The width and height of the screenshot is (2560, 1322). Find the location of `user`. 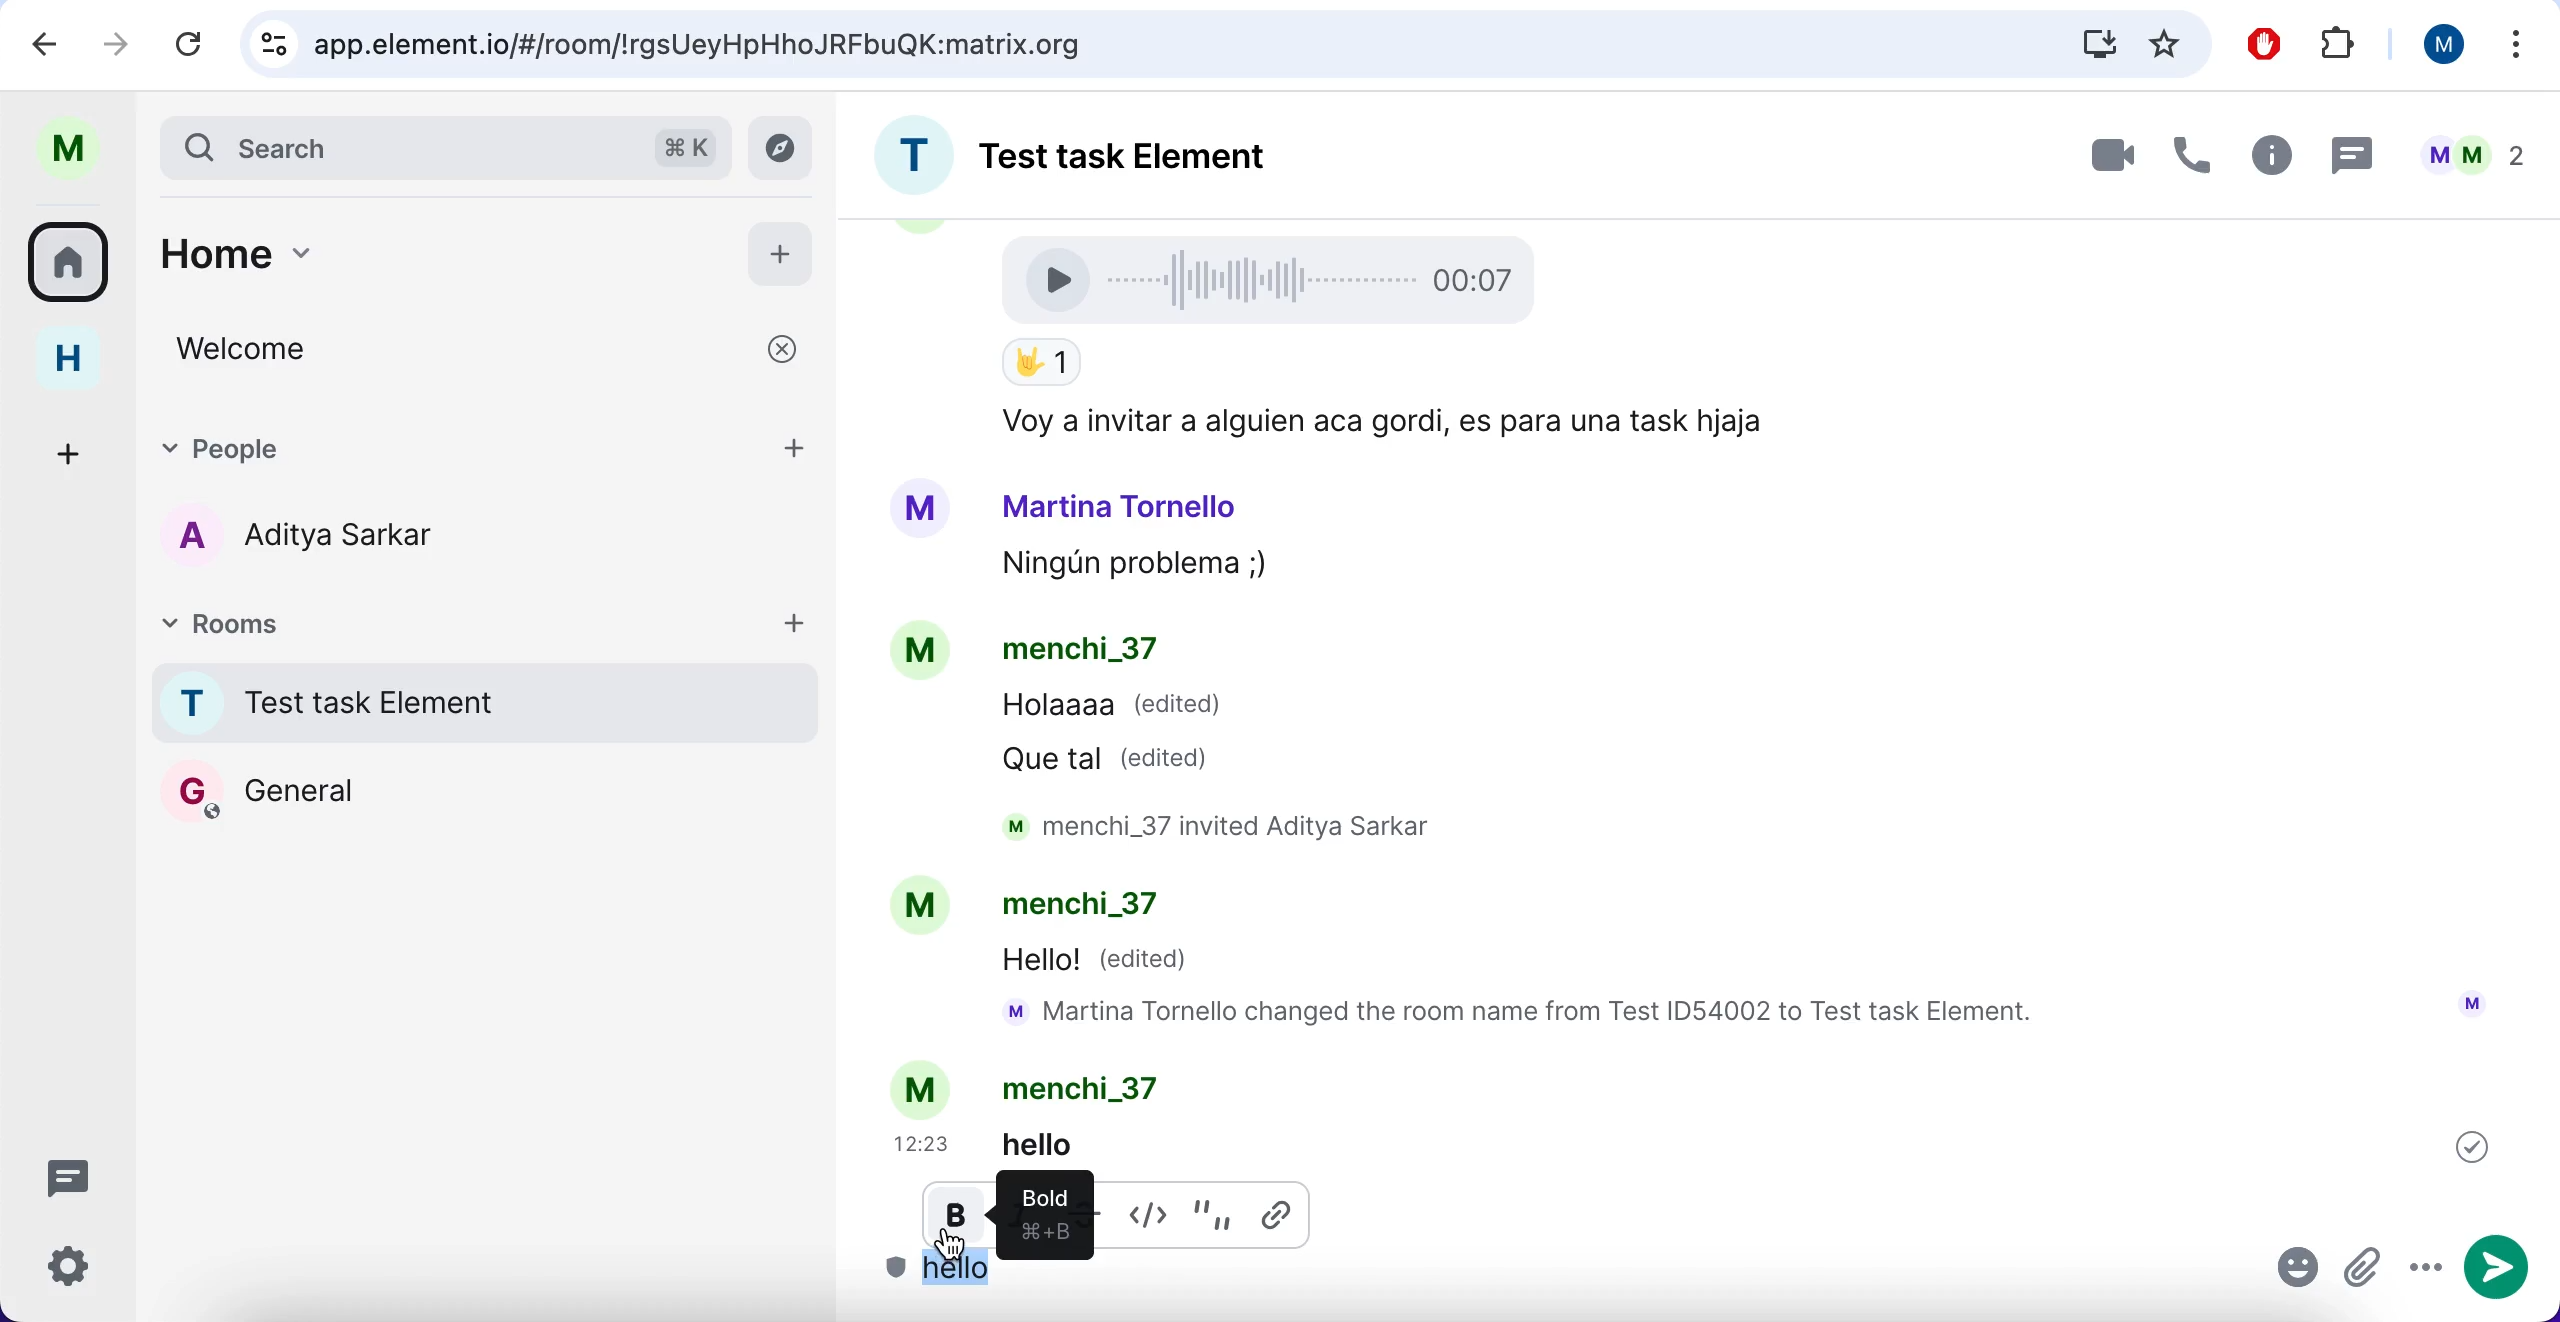

user is located at coordinates (2435, 44).